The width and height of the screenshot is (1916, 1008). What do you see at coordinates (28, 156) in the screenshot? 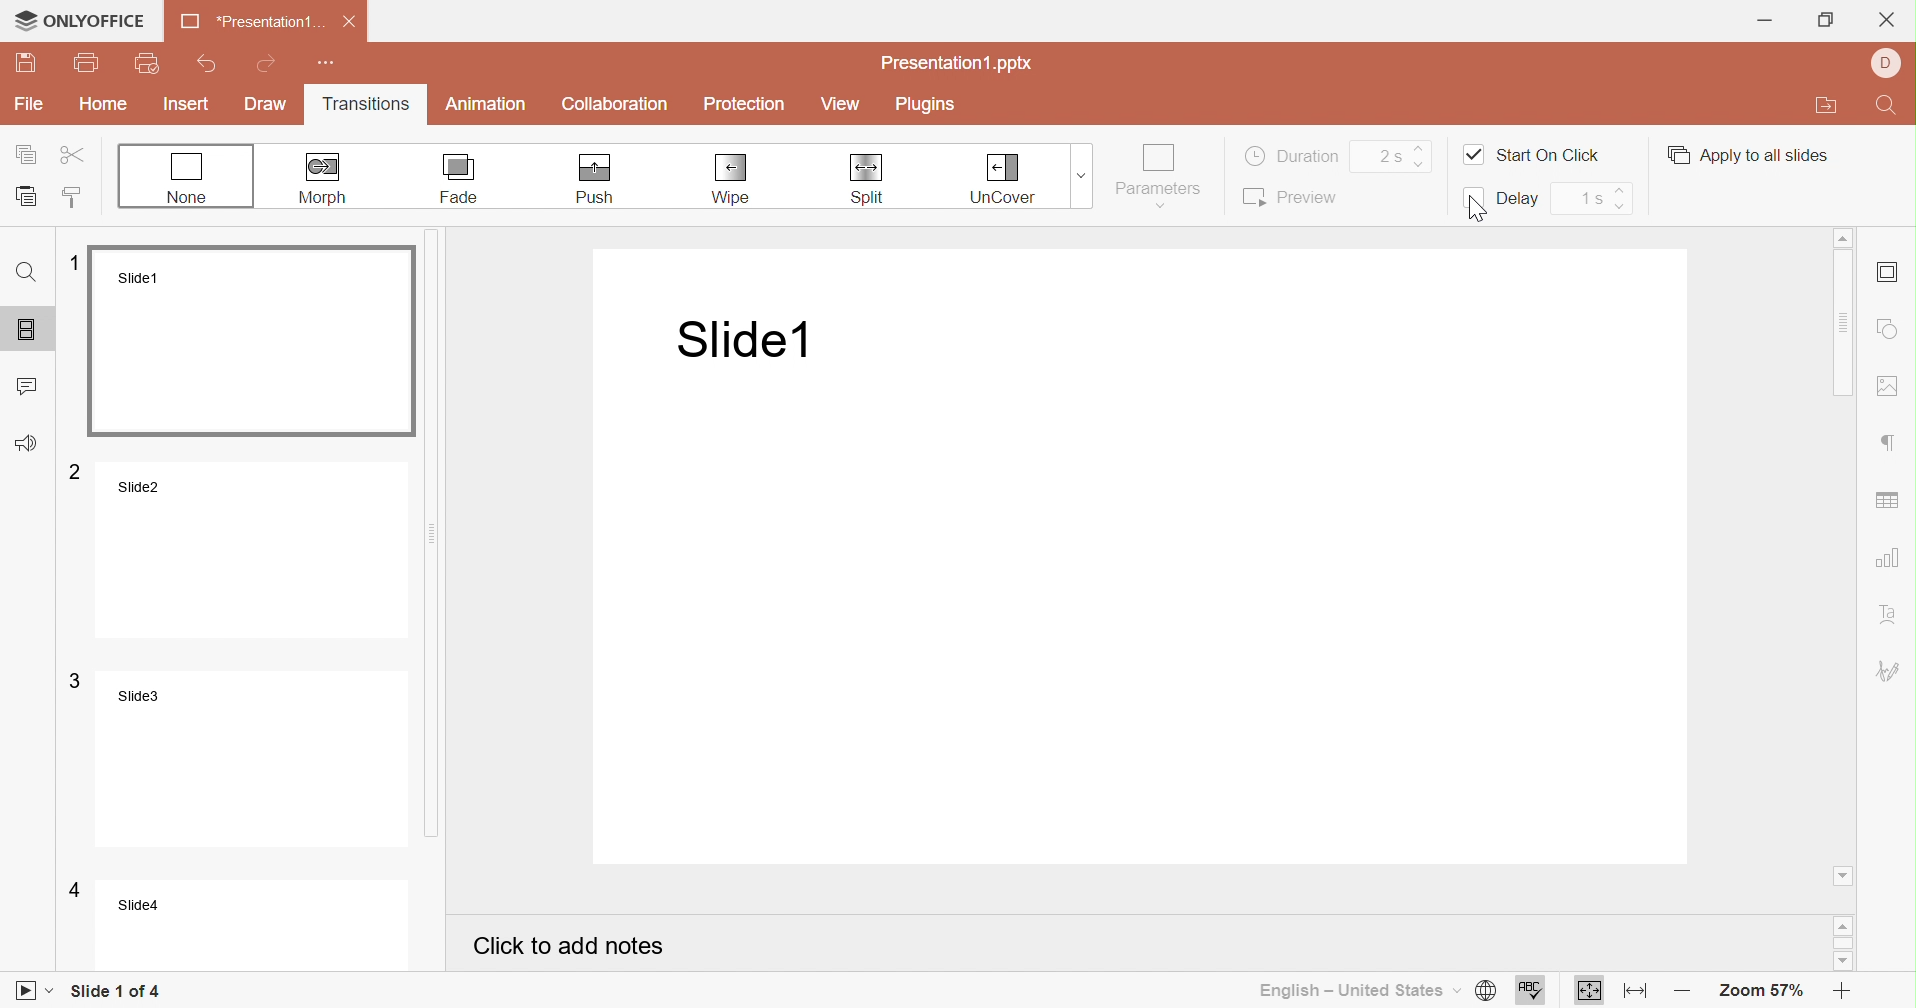
I see `Copy` at bounding box center [28, 156].